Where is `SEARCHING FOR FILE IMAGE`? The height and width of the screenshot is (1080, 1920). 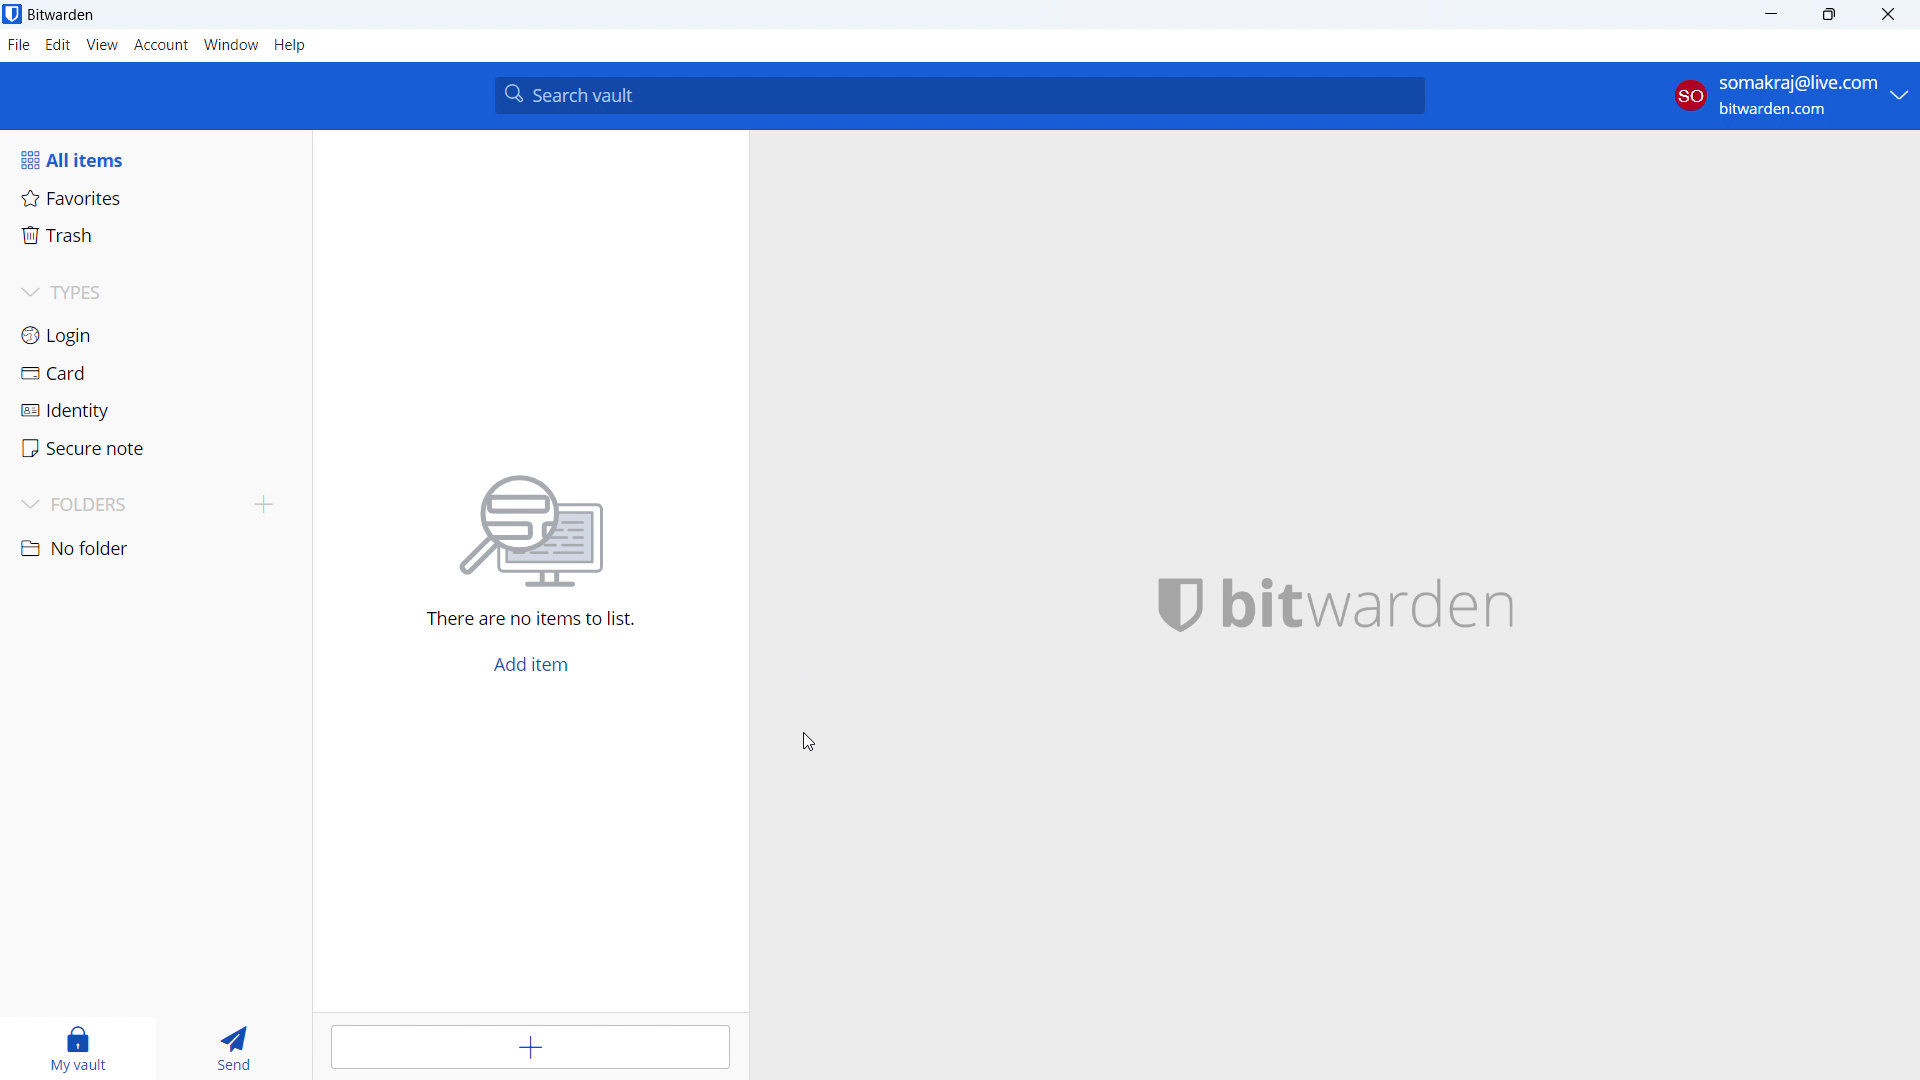
SEARCHING FOR FILE IMAGE is located at coordinates (538, 528).